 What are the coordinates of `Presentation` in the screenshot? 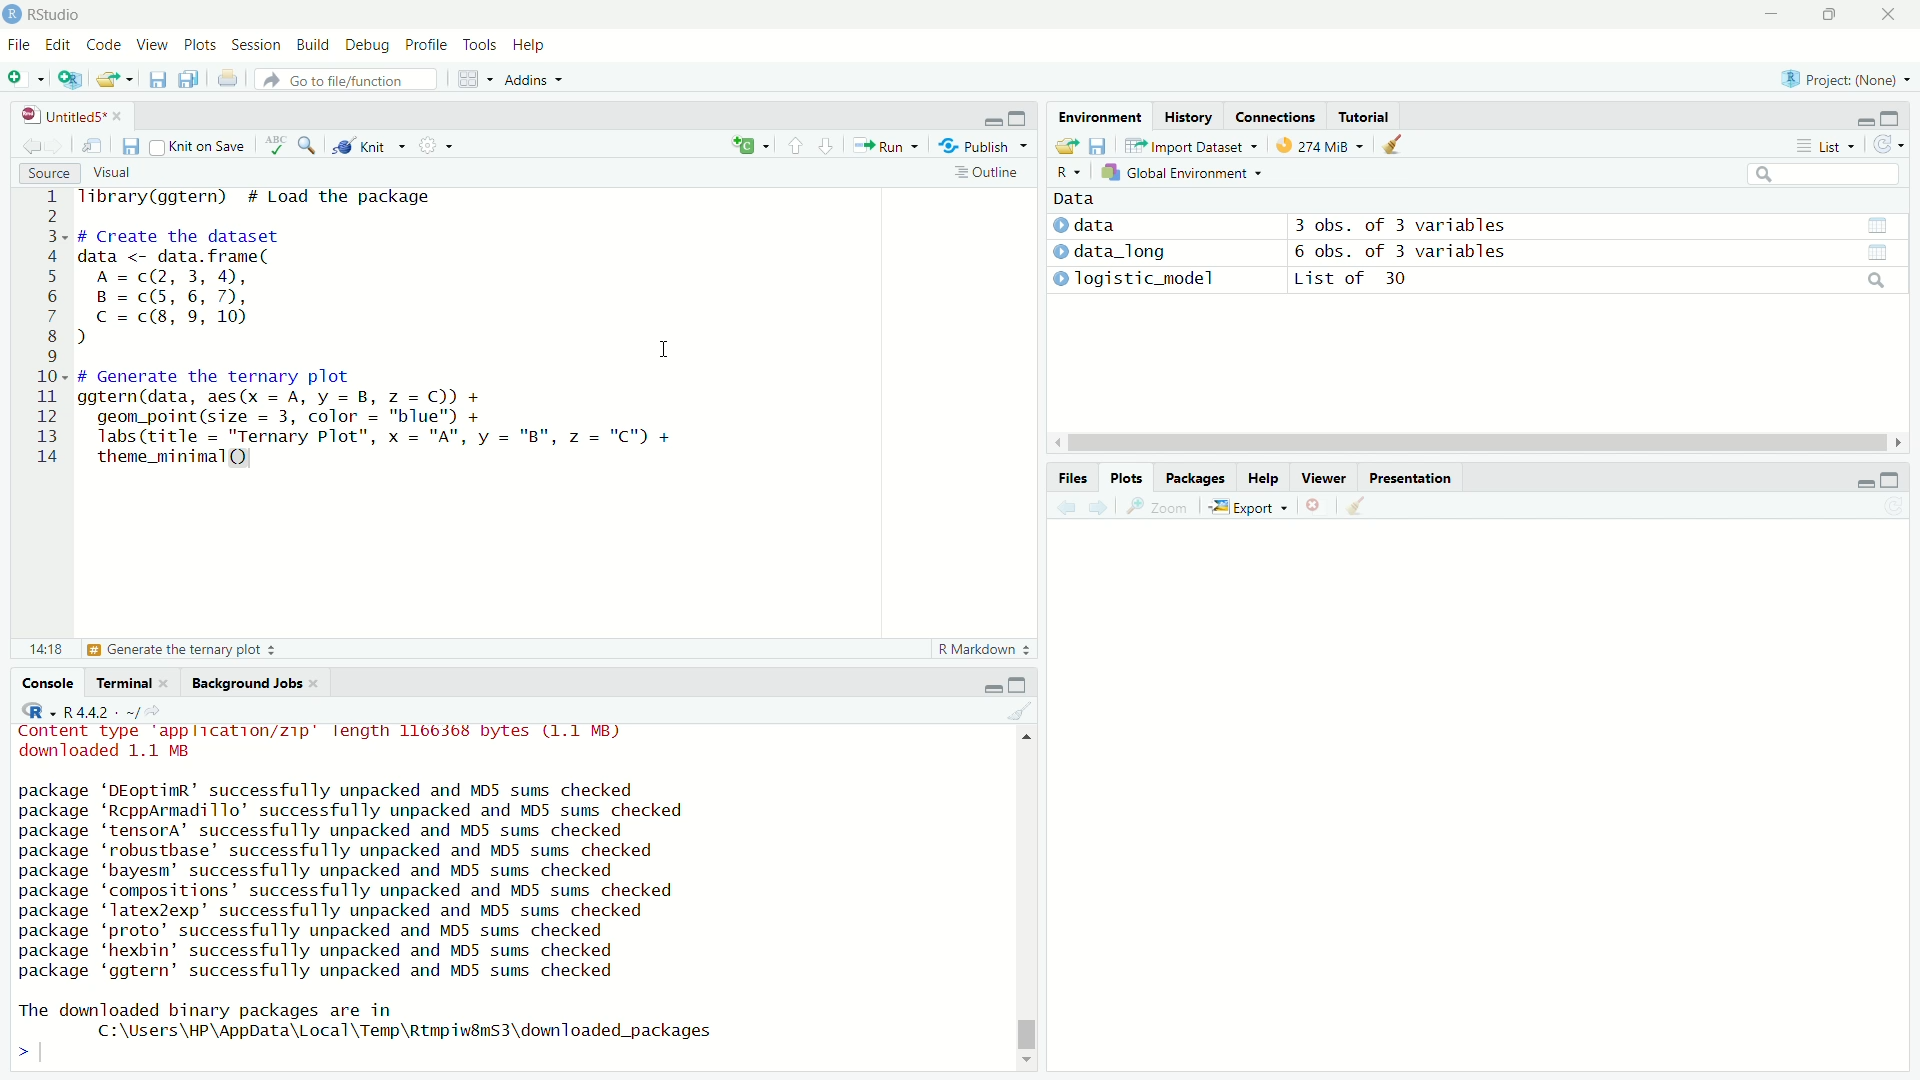 It's located at (1413, 477).